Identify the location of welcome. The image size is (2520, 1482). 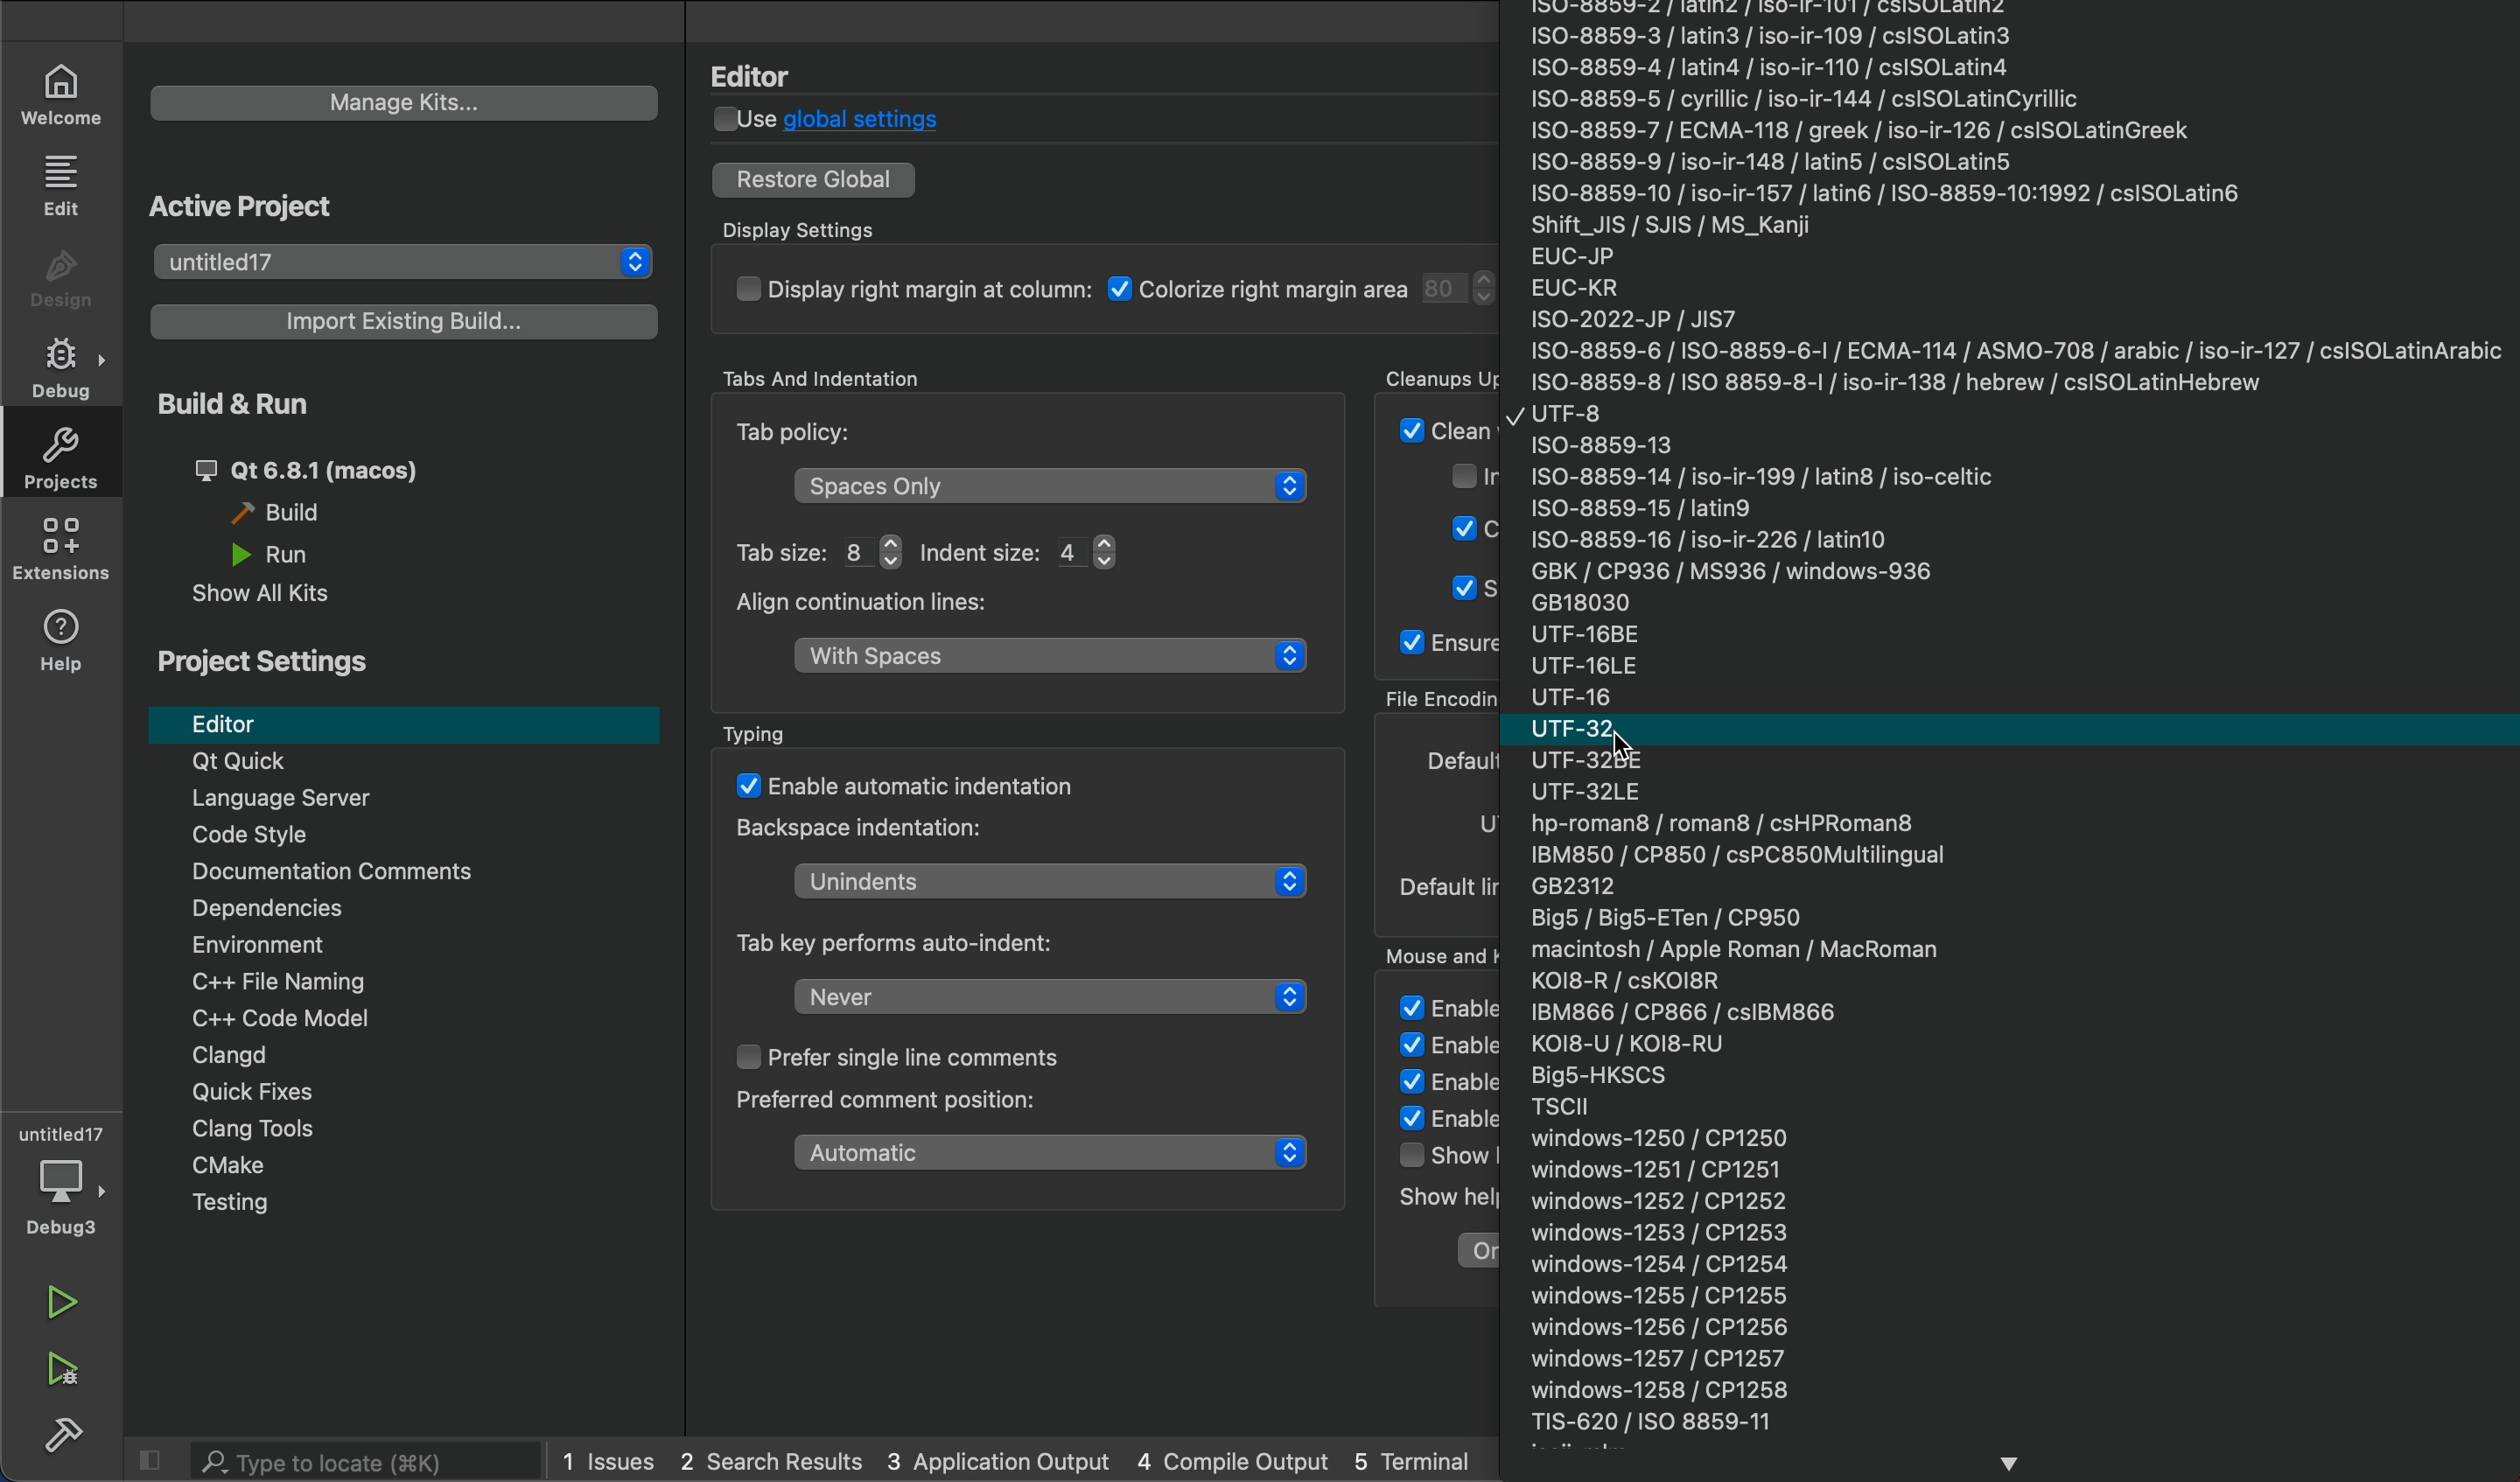
(67, 94).